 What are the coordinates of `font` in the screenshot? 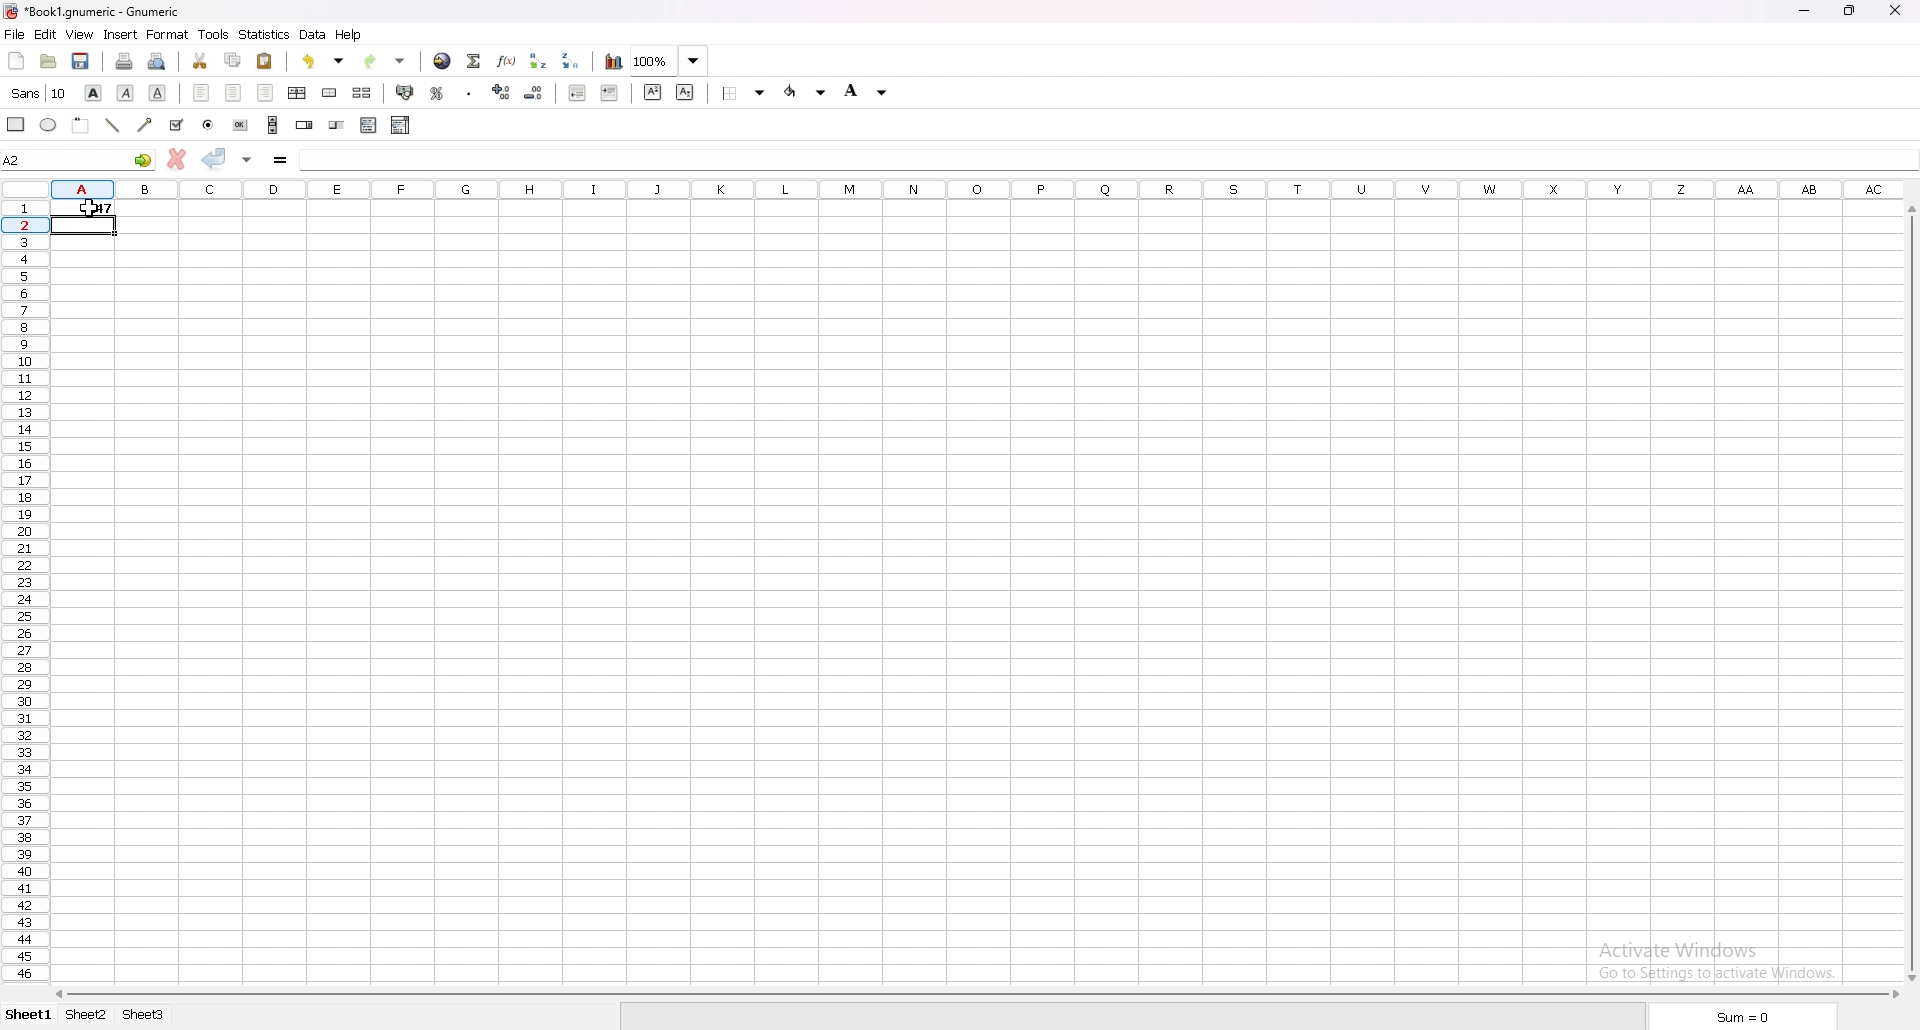 It's located at (41, 92).